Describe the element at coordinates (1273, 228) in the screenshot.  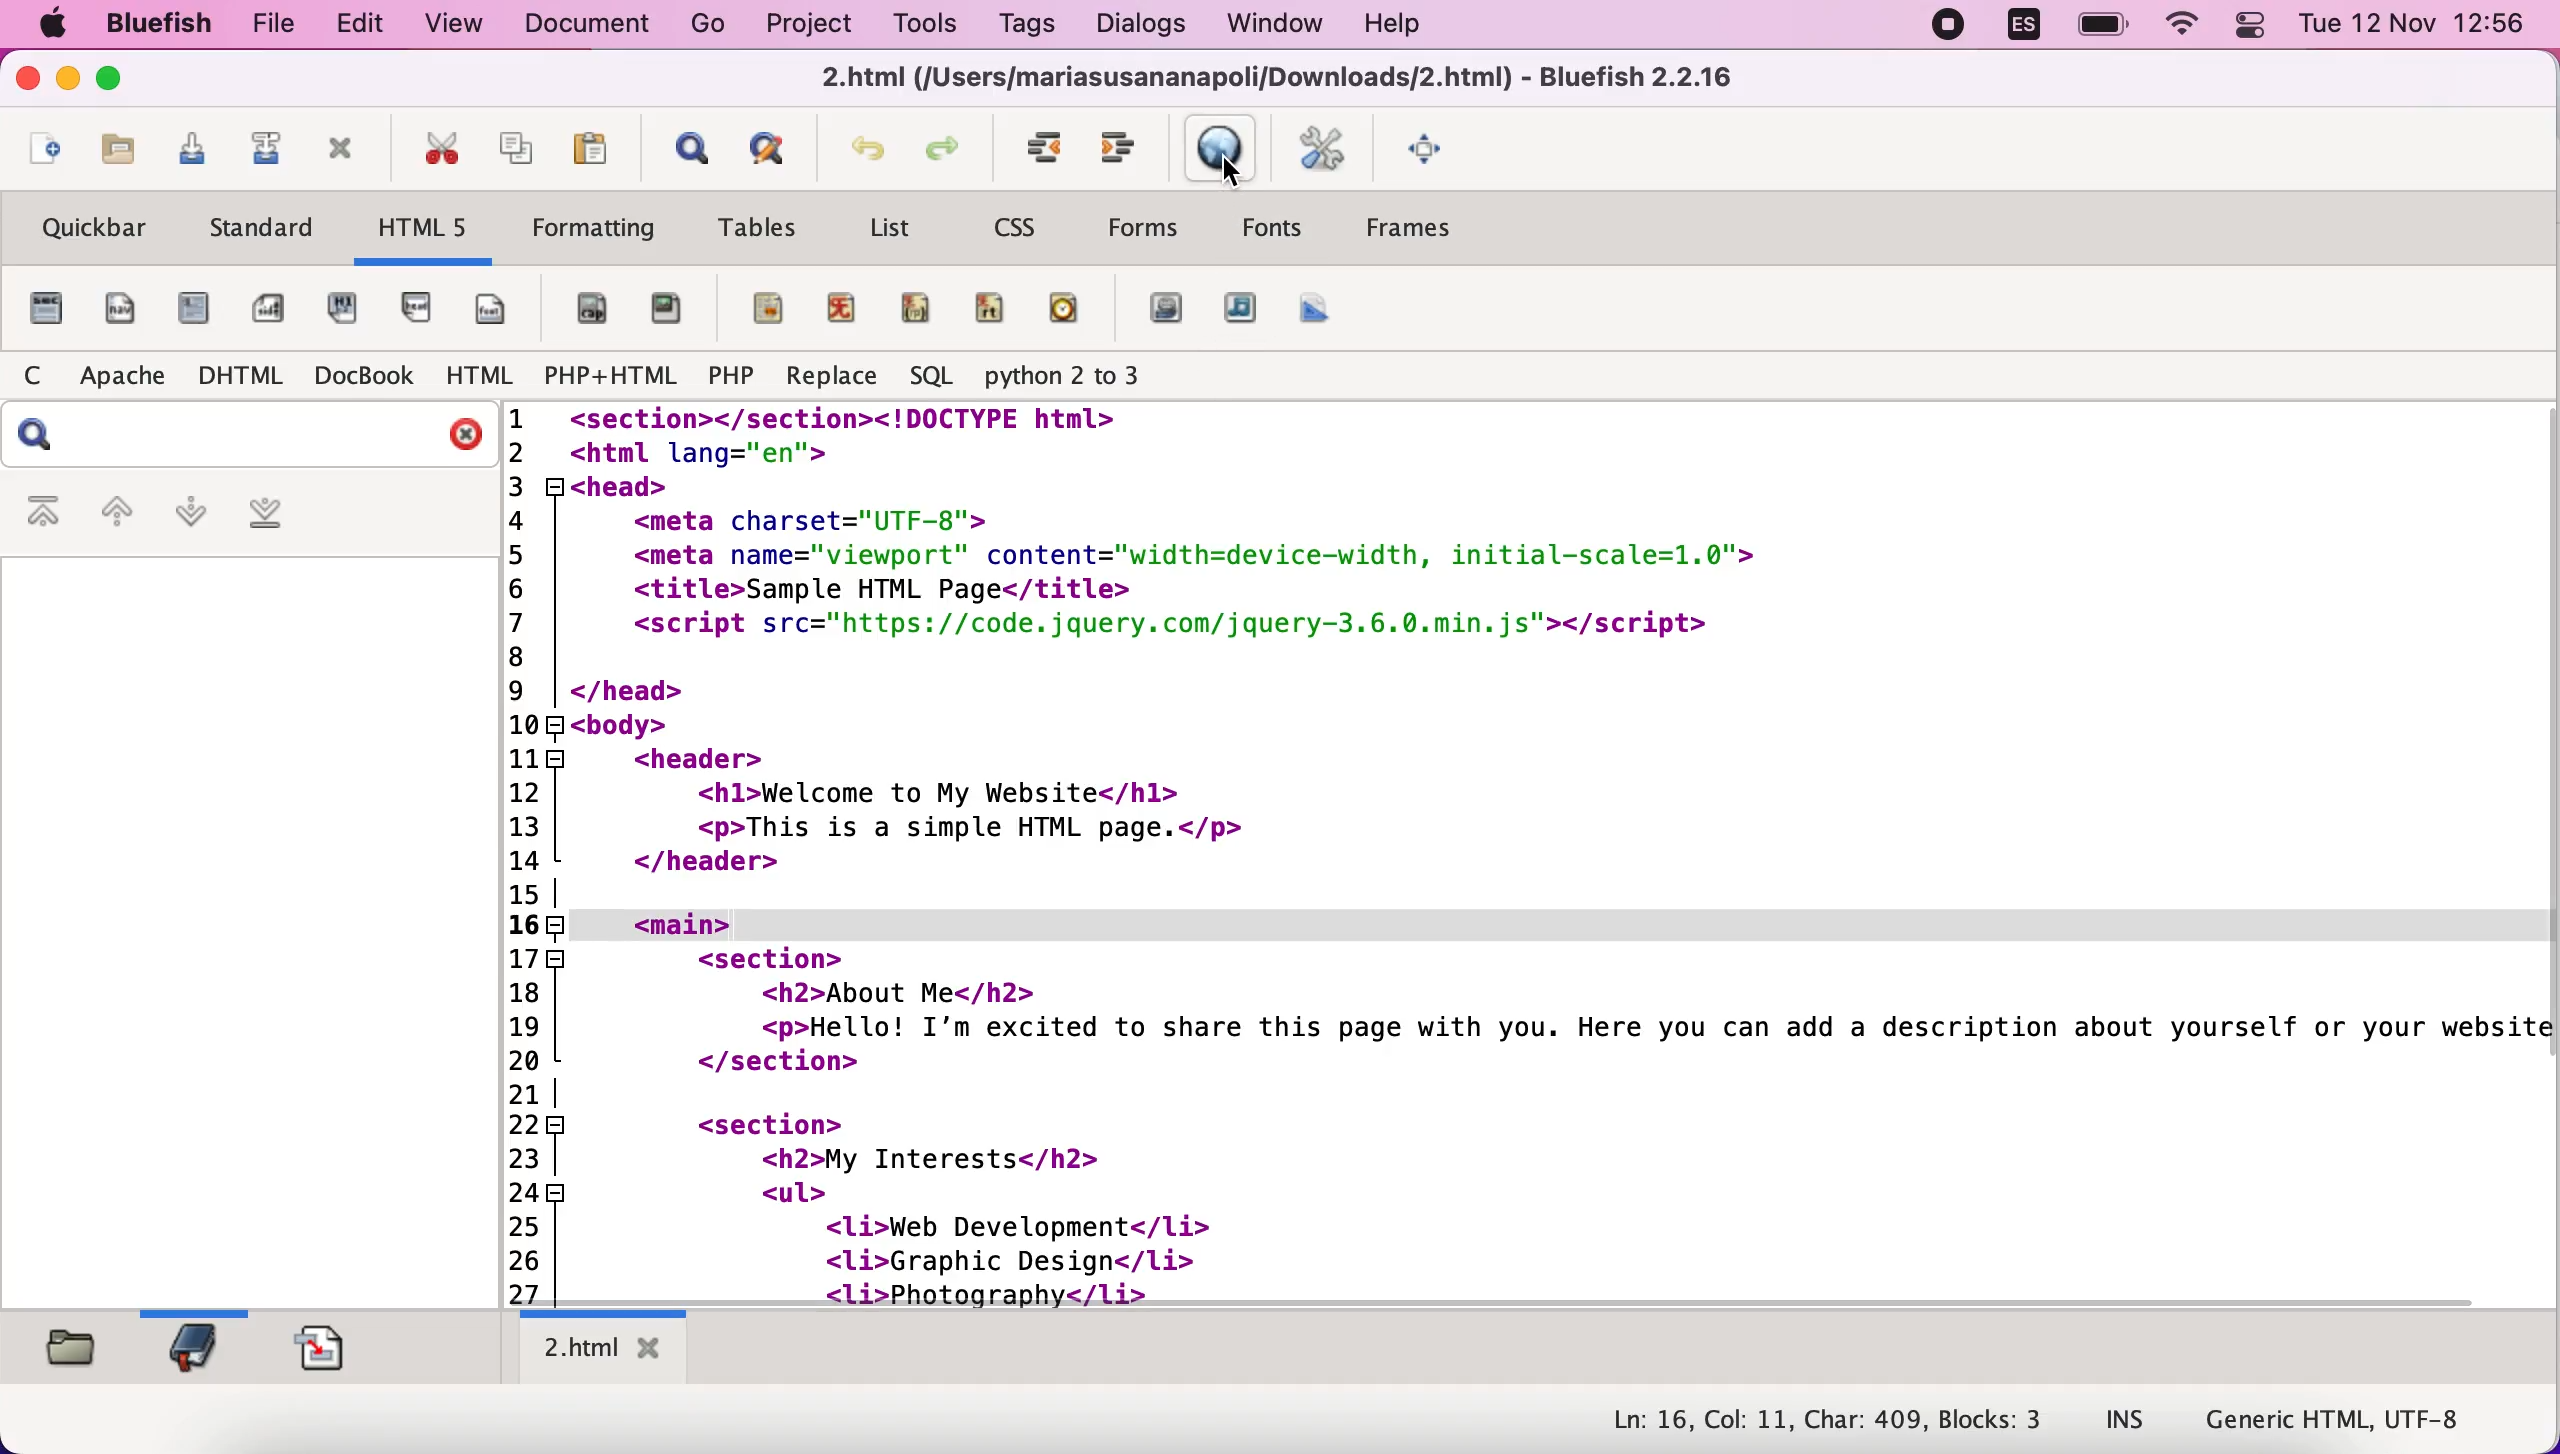
I see `fonts` at that location.